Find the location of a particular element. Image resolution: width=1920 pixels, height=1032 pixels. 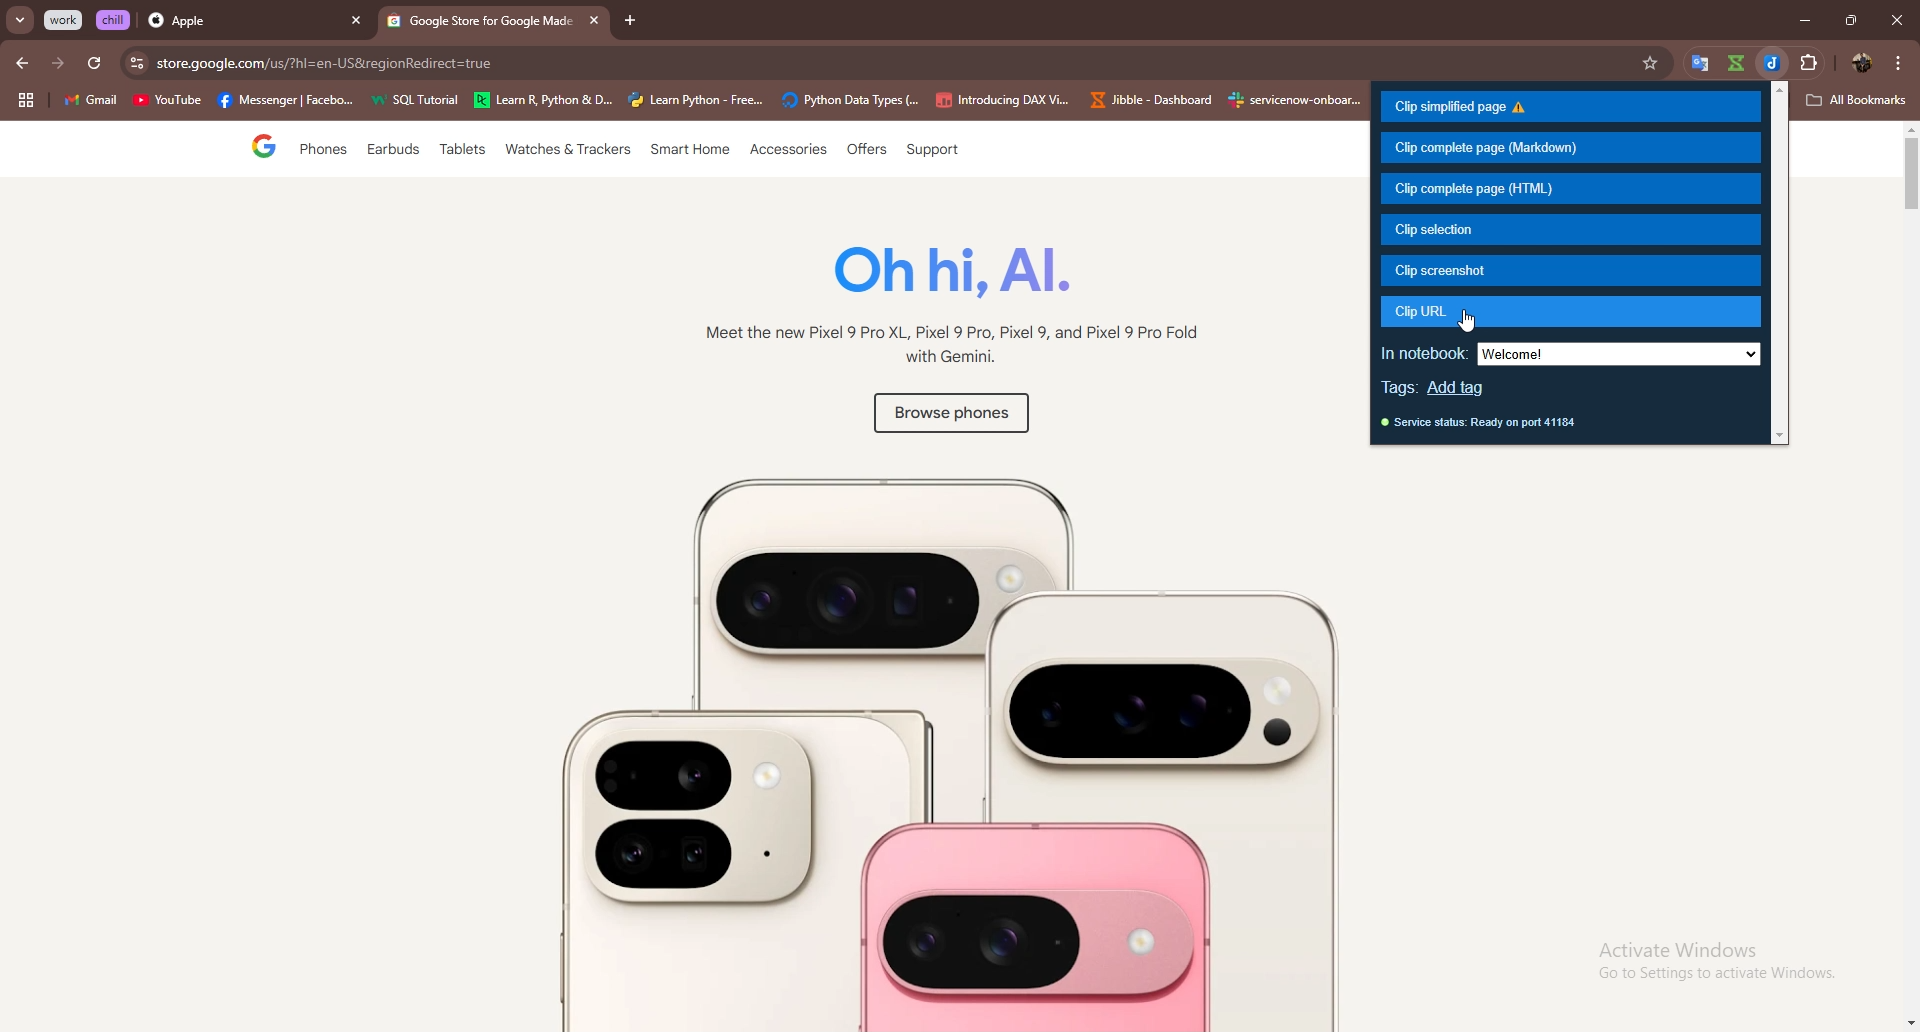

Image is located at coordinates (928, 740).